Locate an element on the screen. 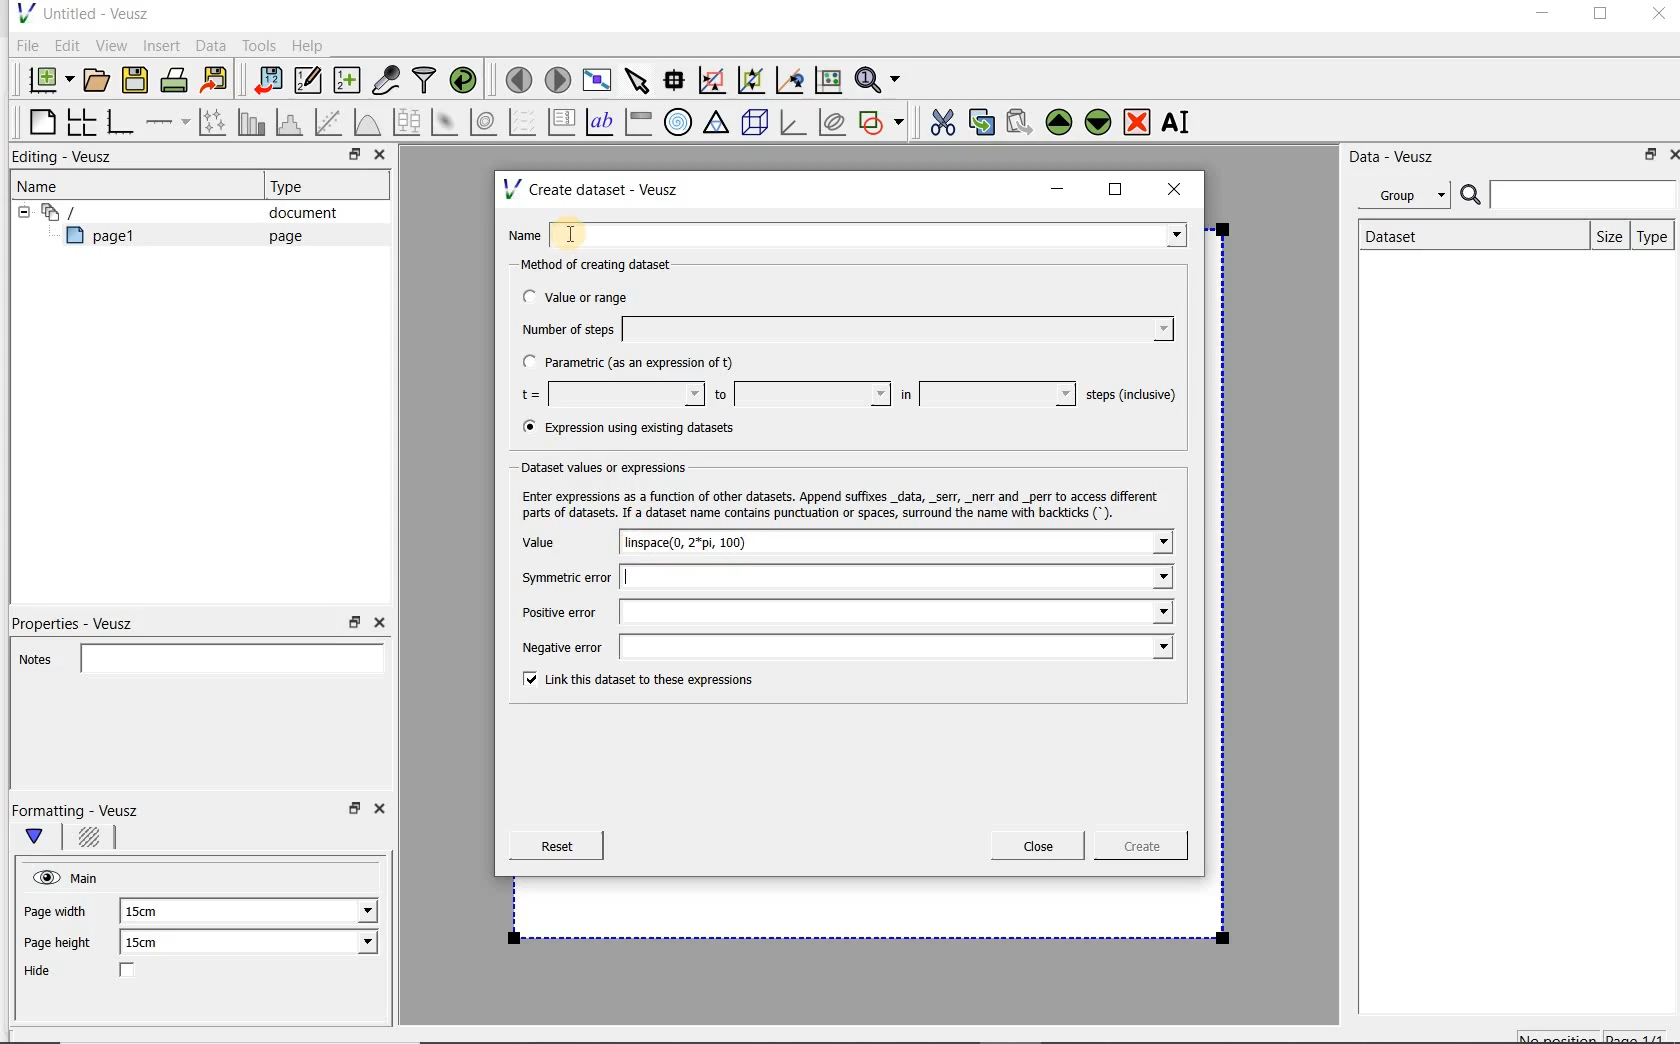 The image size is (1680, 1044). click to reset graph axes is located at coordinates (828, 79).